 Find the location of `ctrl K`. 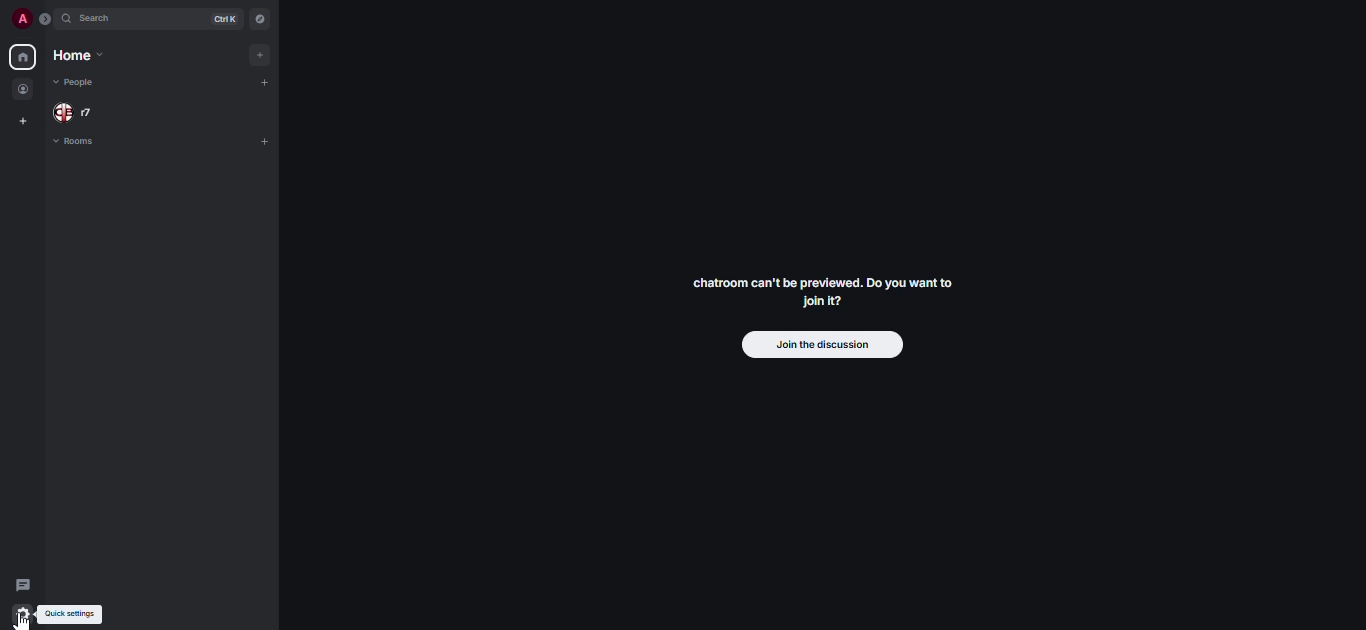

ctrl K is located at coordinates (220, 20).